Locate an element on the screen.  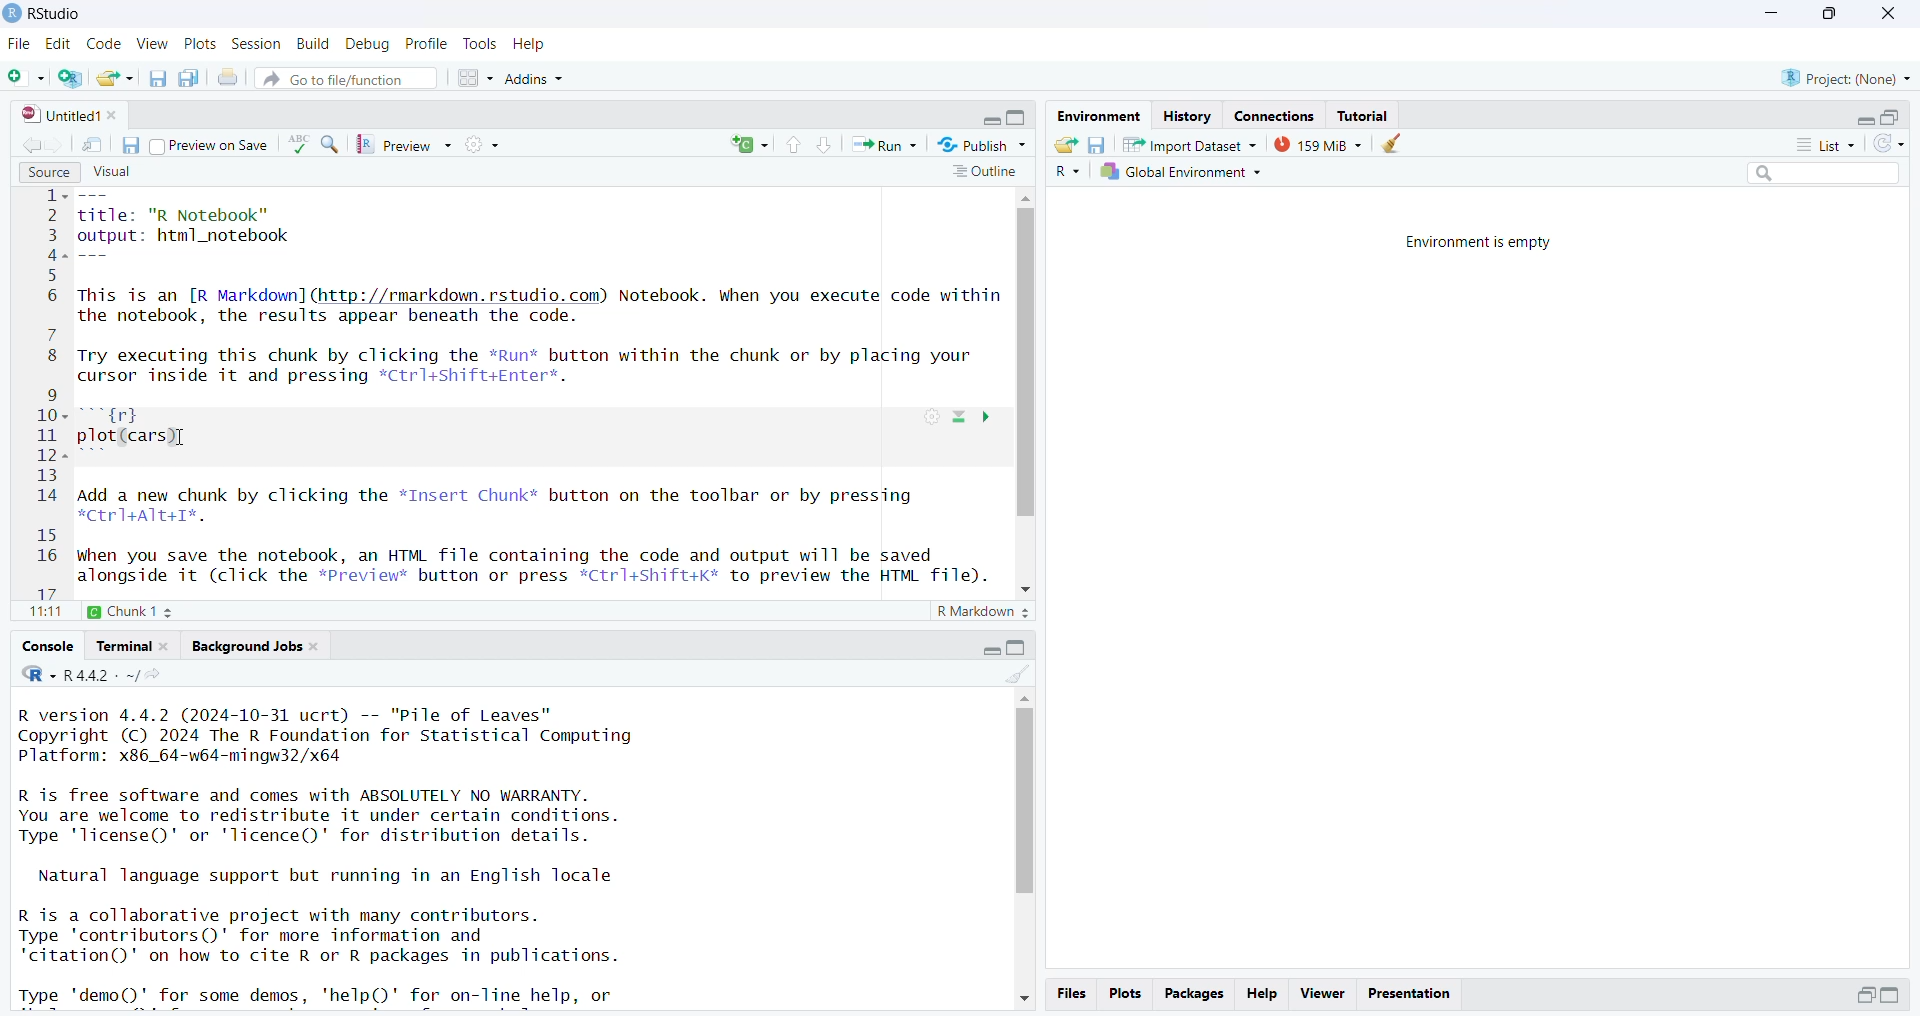
Console log is located at coordinates (349, 852).